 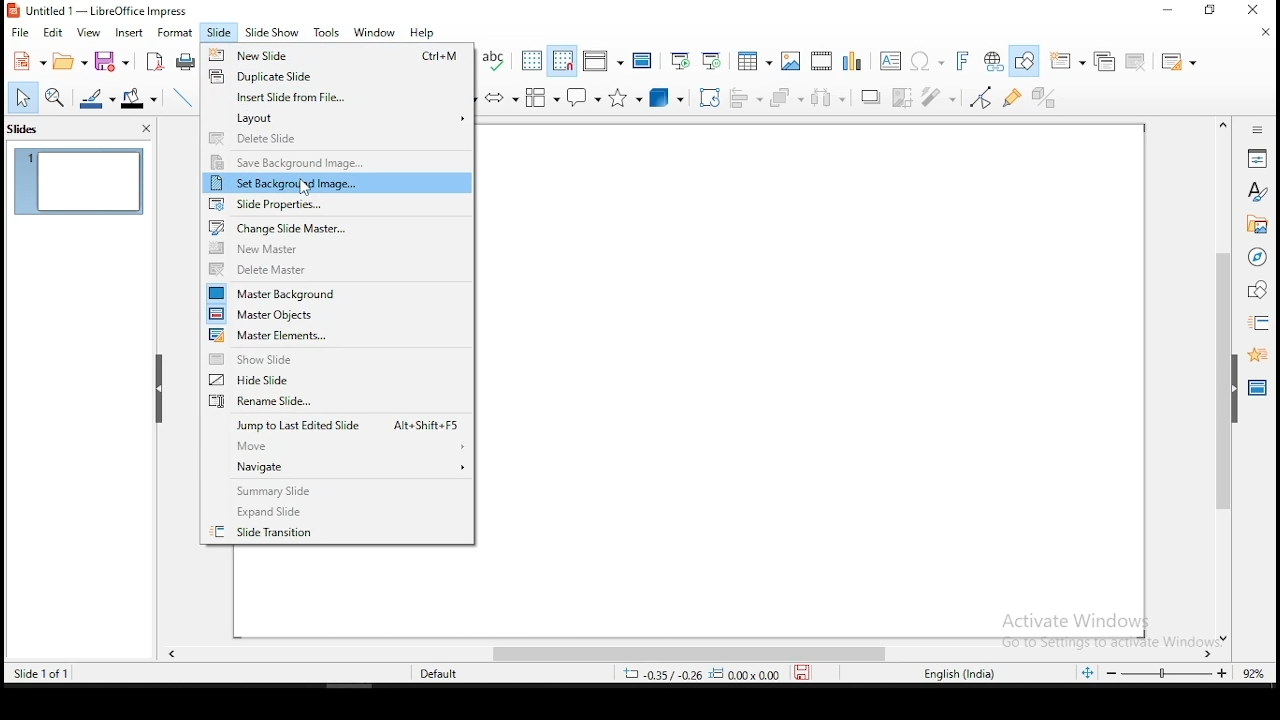 I want to click on view, so click(x=91, y=31).